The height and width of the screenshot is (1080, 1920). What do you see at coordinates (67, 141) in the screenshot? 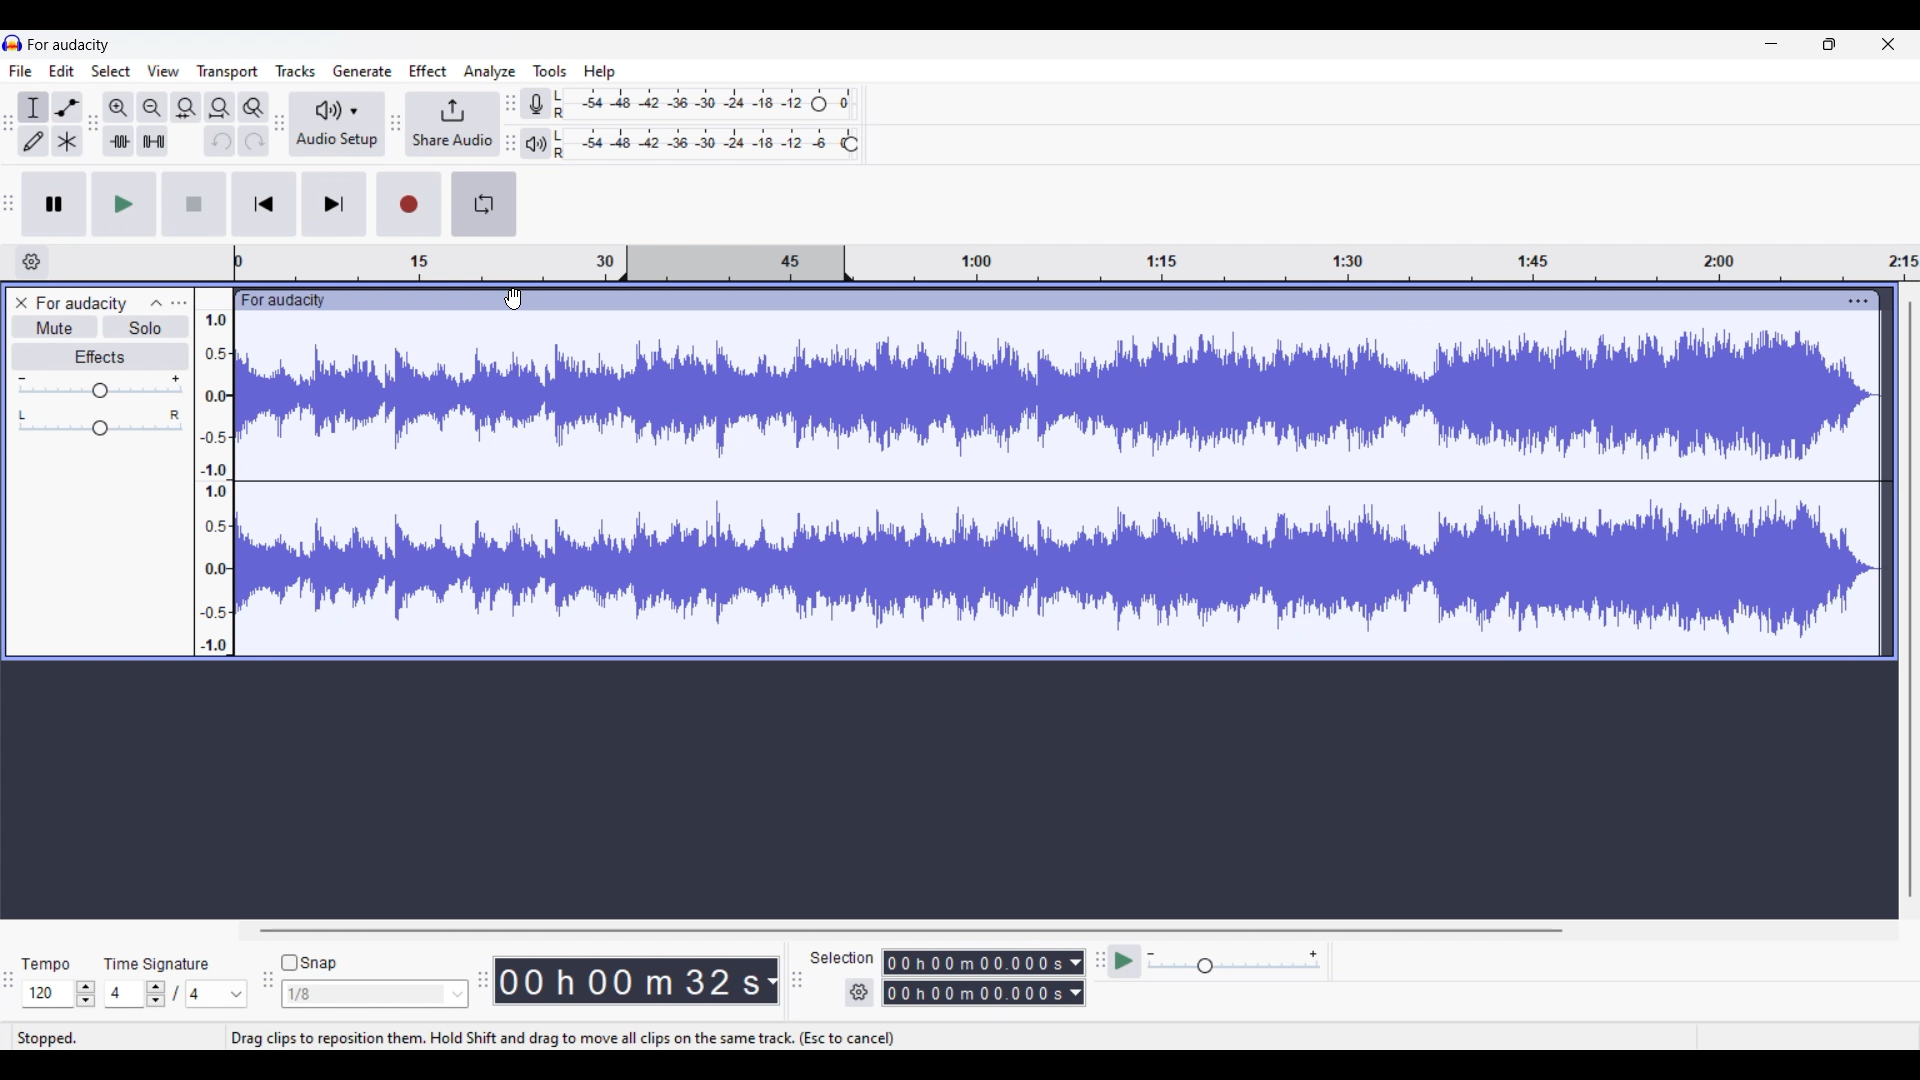
I see `Multi-tool` at bounding box center [67, 141].